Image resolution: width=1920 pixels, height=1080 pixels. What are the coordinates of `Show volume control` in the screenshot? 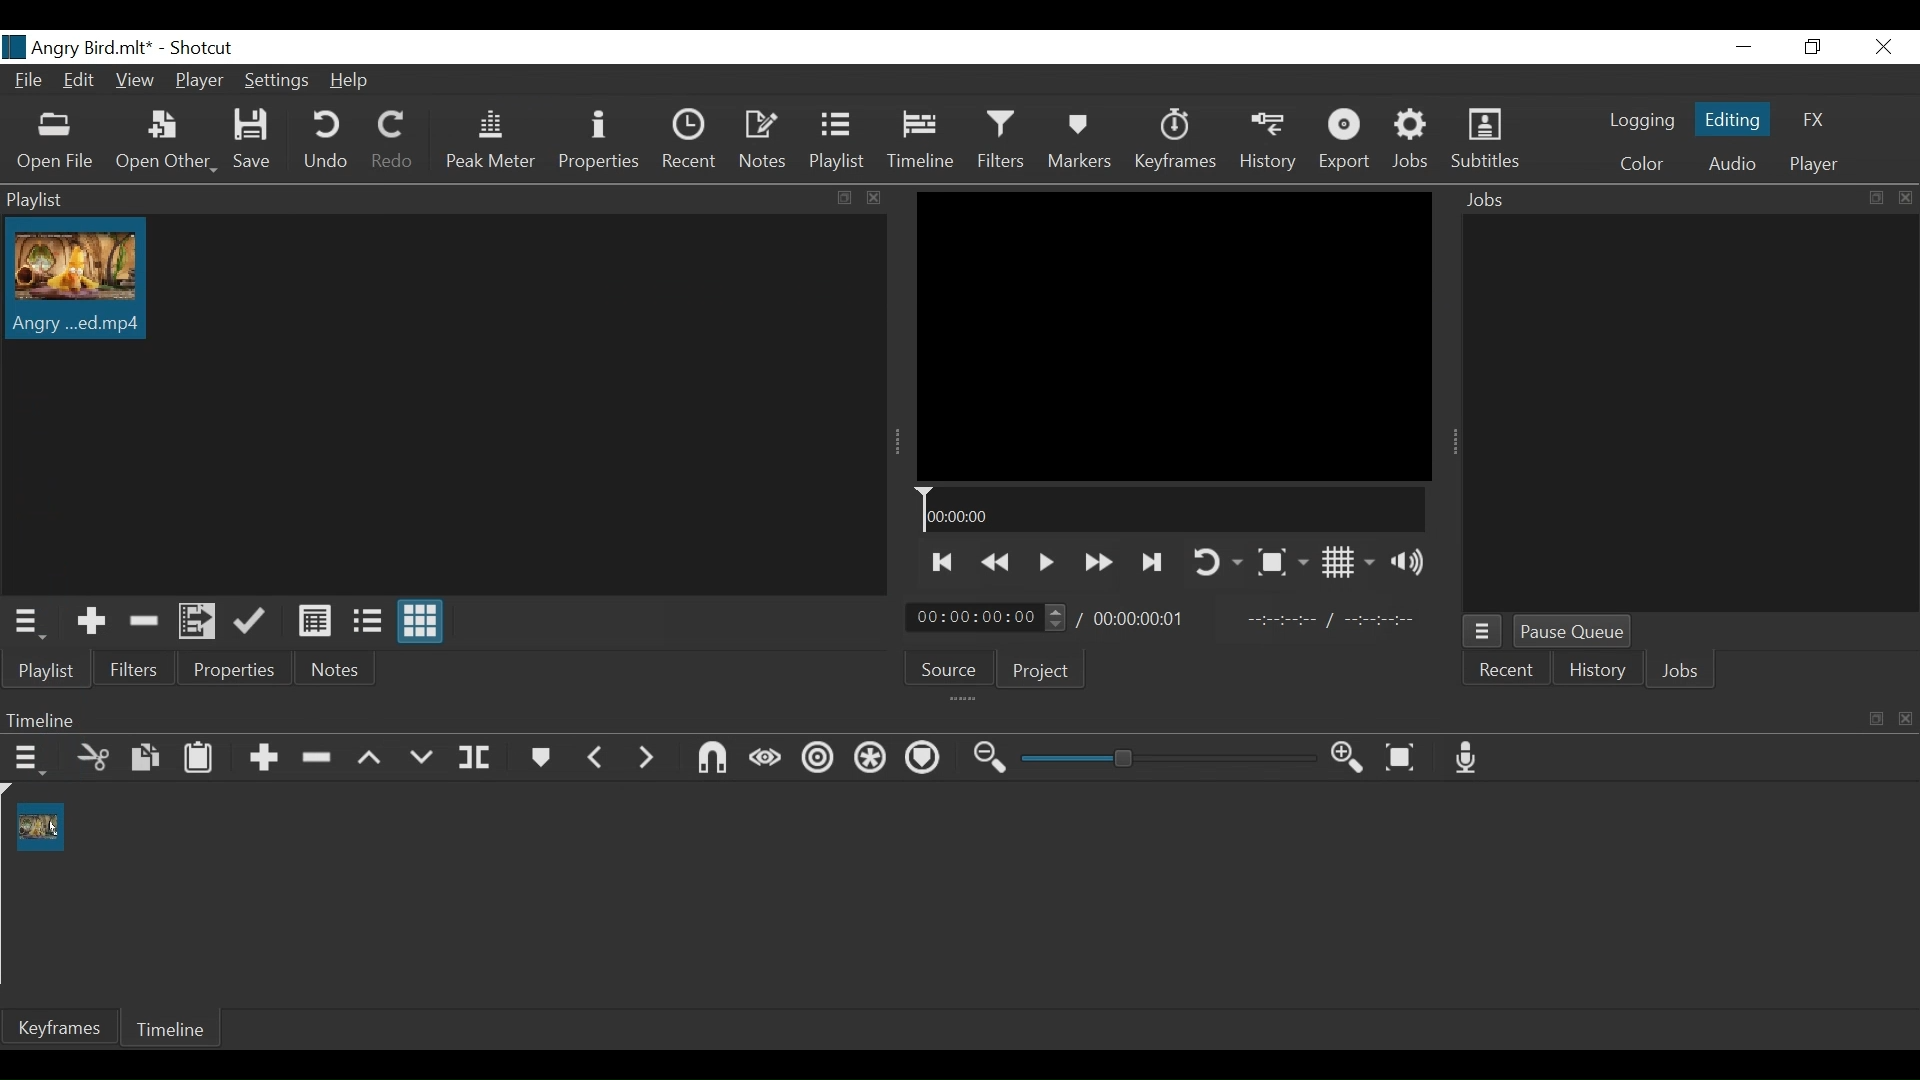 It's located at (1408, 560).